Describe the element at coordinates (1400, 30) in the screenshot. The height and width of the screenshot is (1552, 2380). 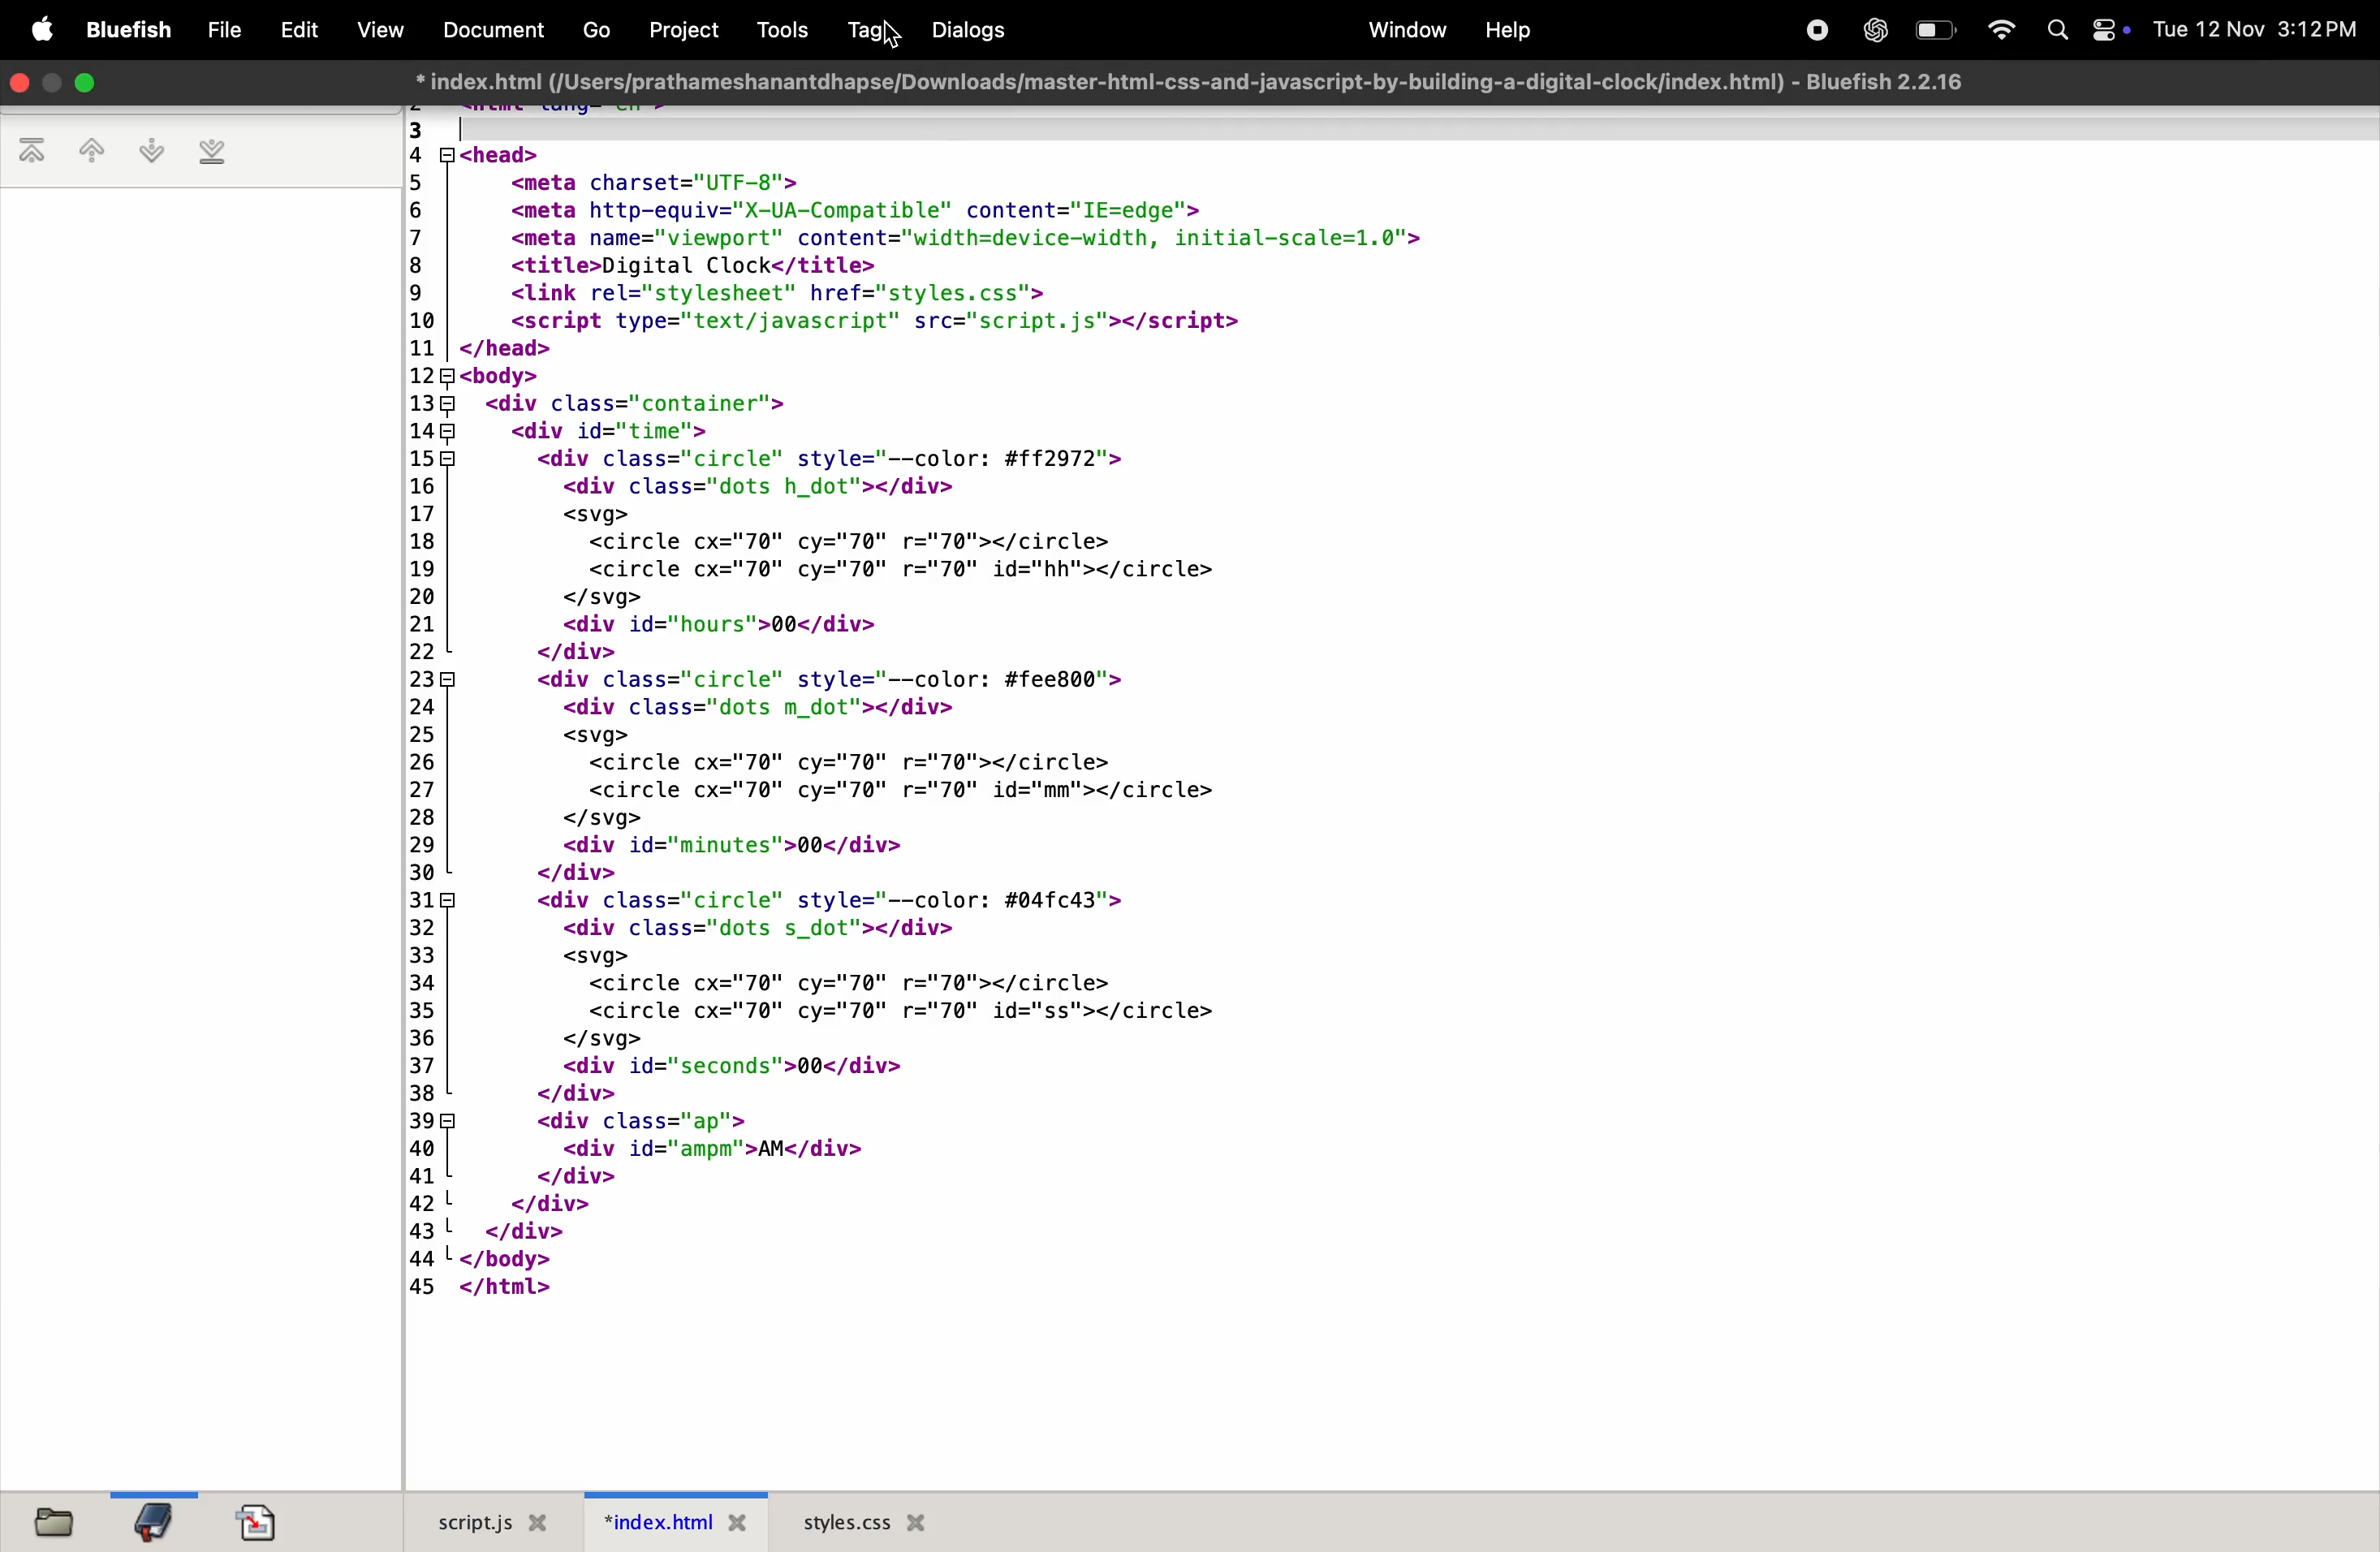
I see `window` at that location.